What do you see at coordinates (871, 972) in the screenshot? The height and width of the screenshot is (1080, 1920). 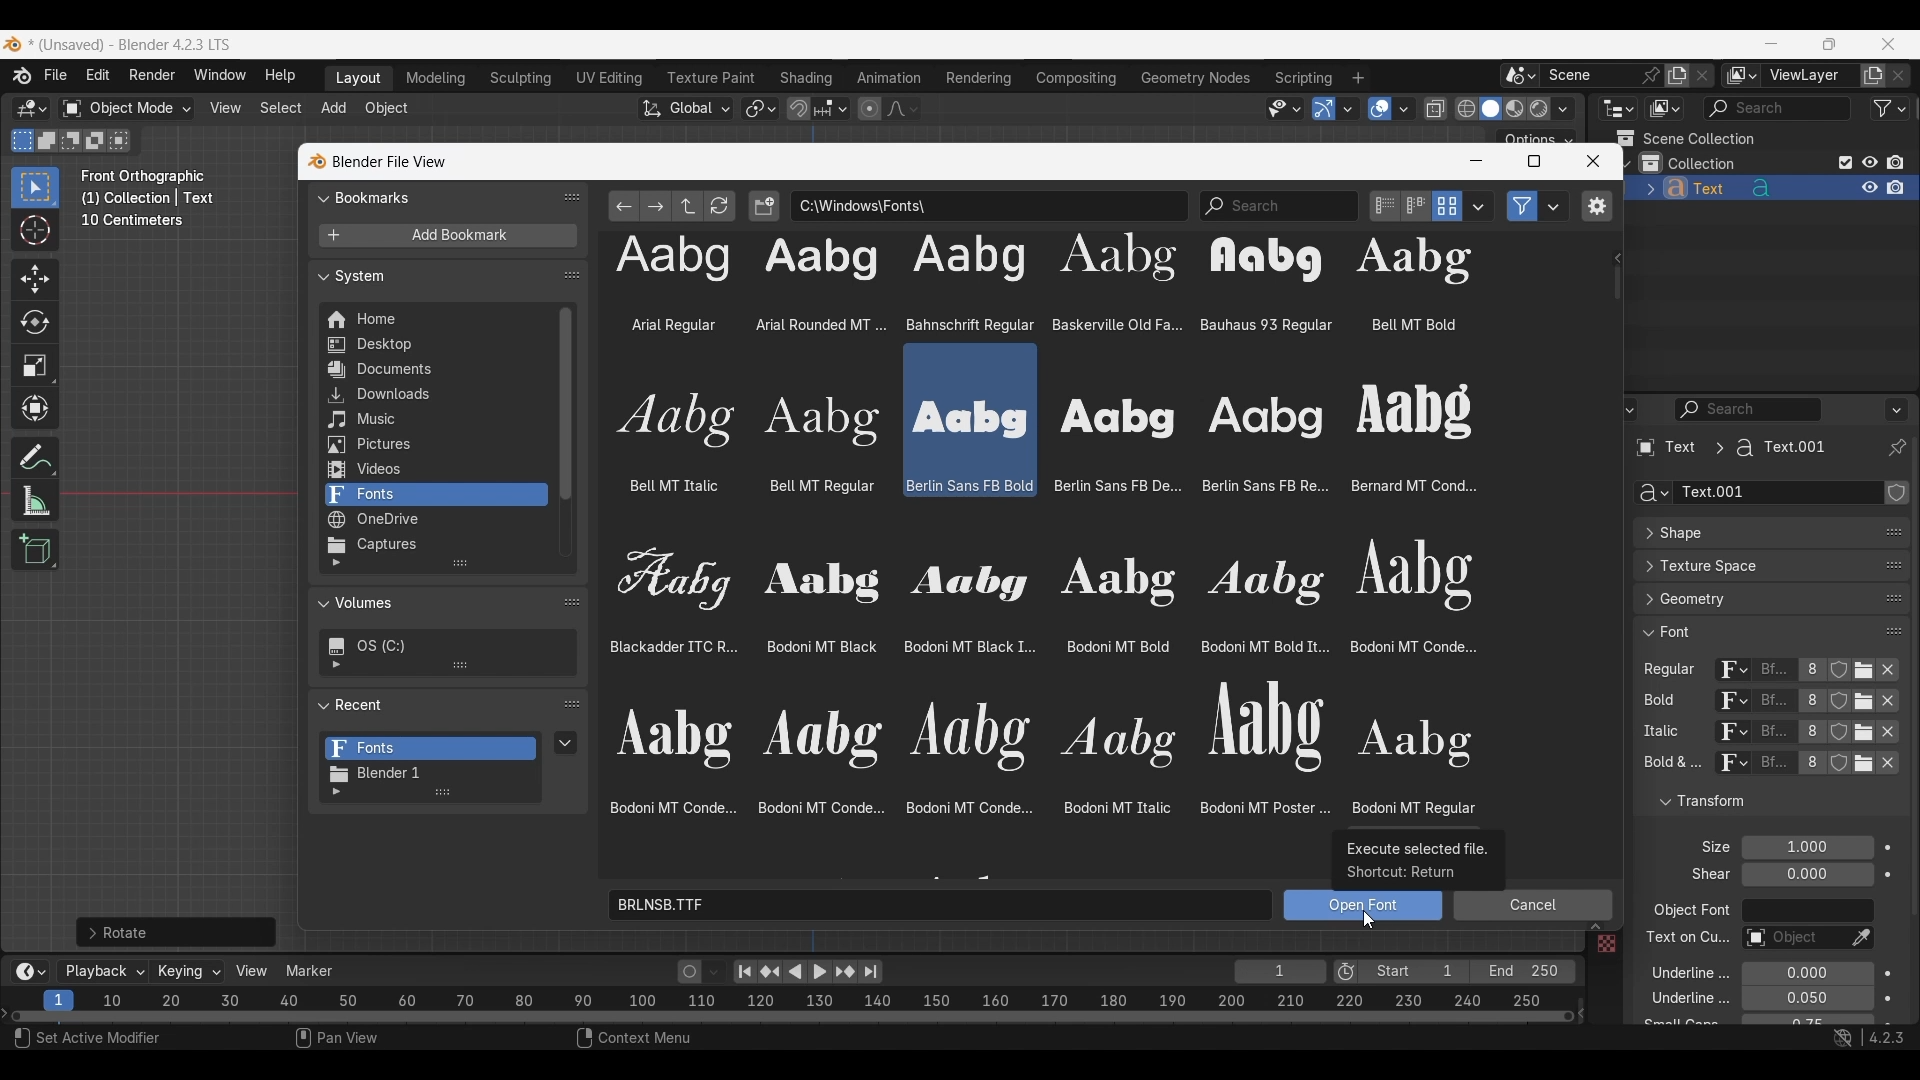 I see `Jump to end point` at bounding box center [871, 972].